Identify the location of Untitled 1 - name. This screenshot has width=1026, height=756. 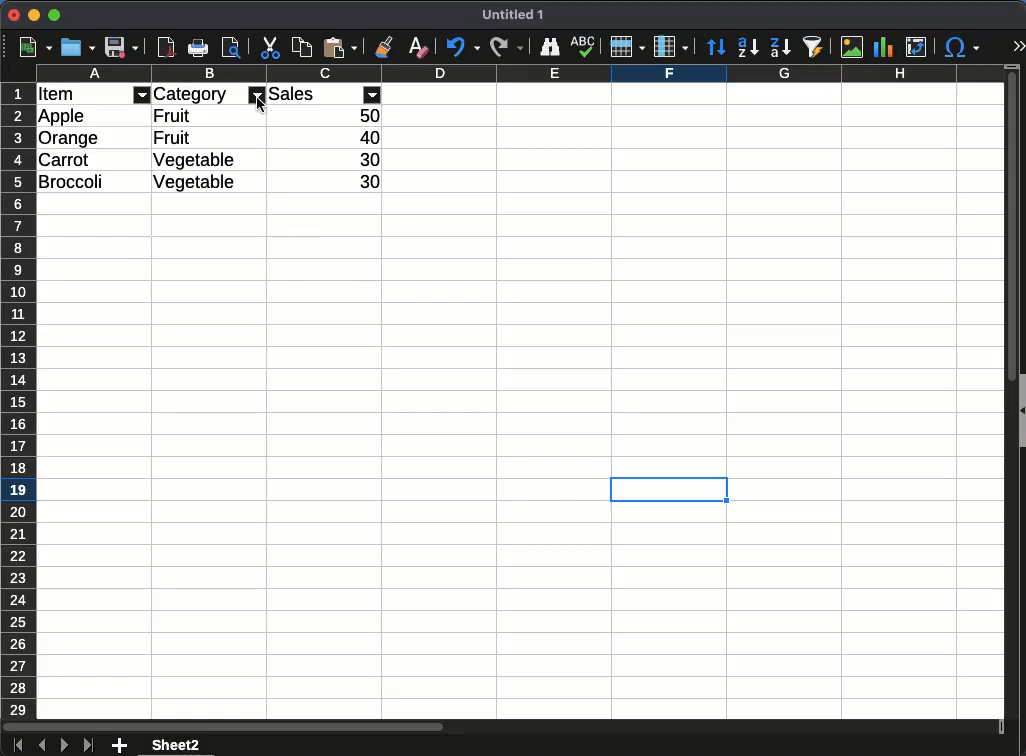
(513, 15).